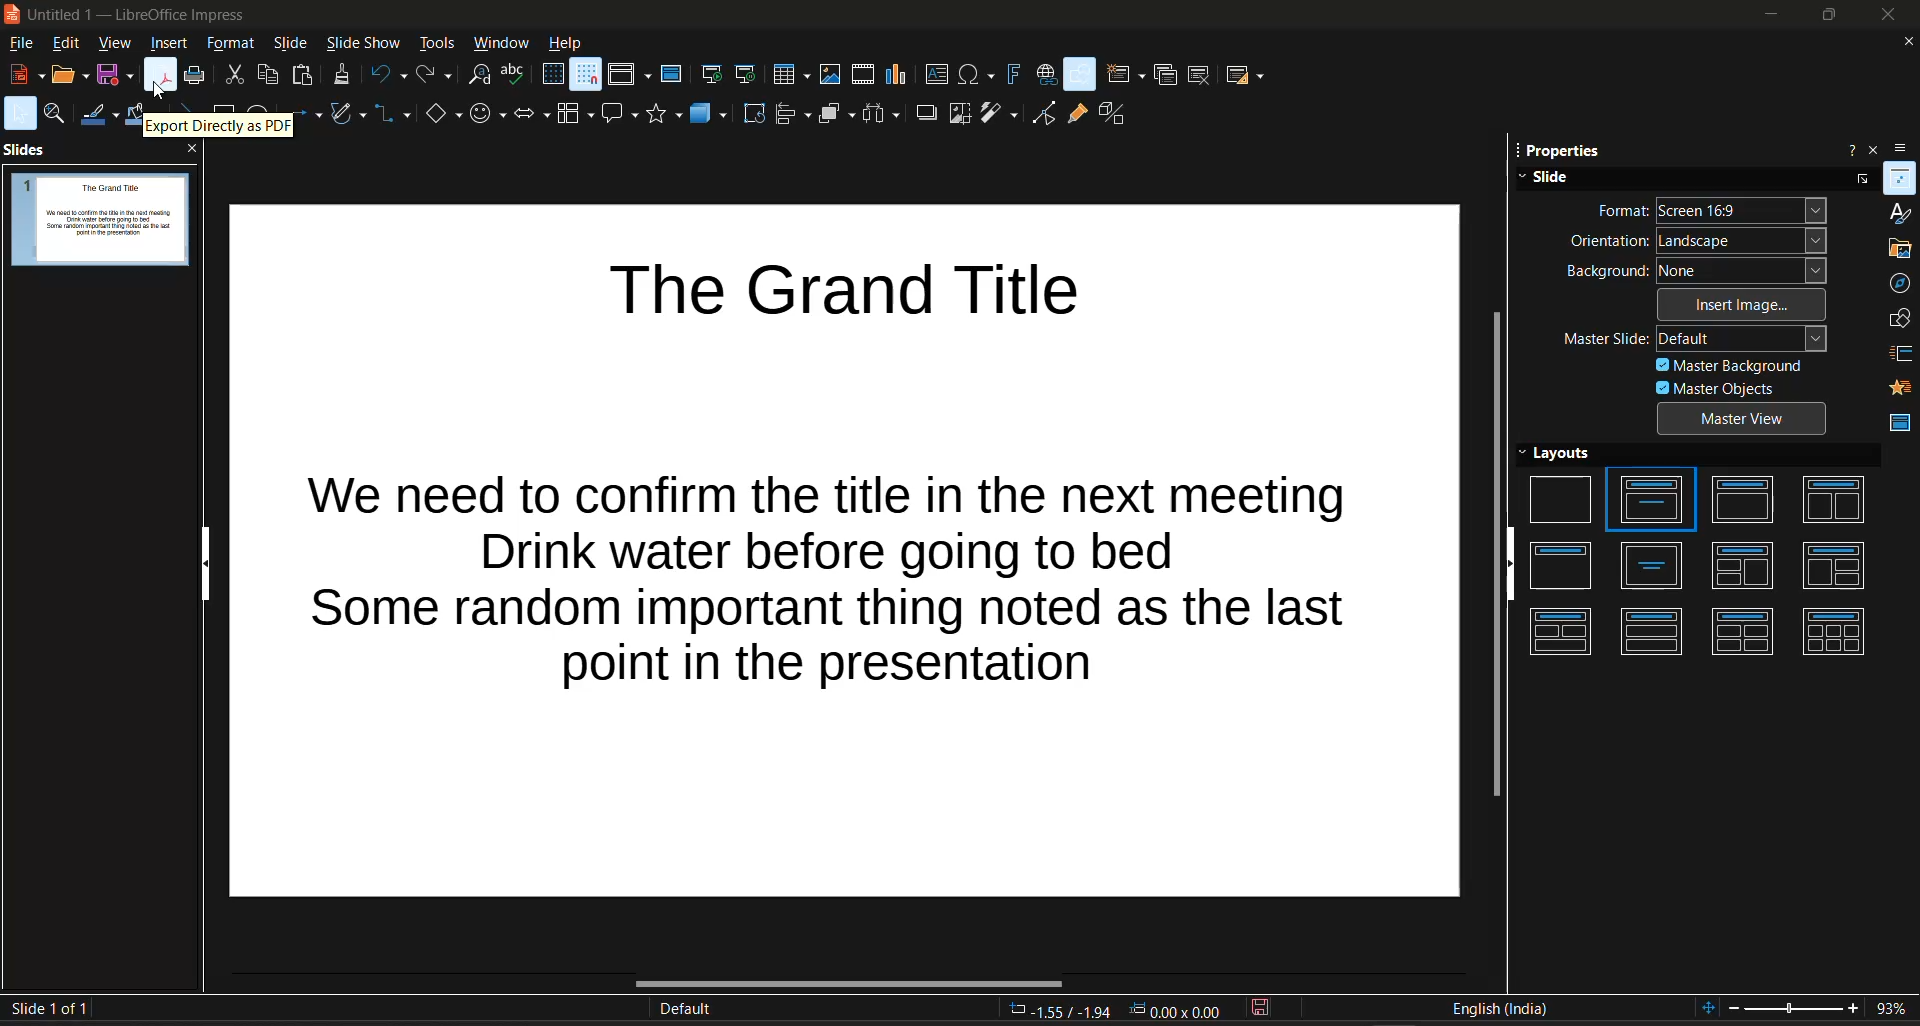 The height and width of the screenshot is (1026, 1920). I want to click on slide transition, so click(1901, 354).